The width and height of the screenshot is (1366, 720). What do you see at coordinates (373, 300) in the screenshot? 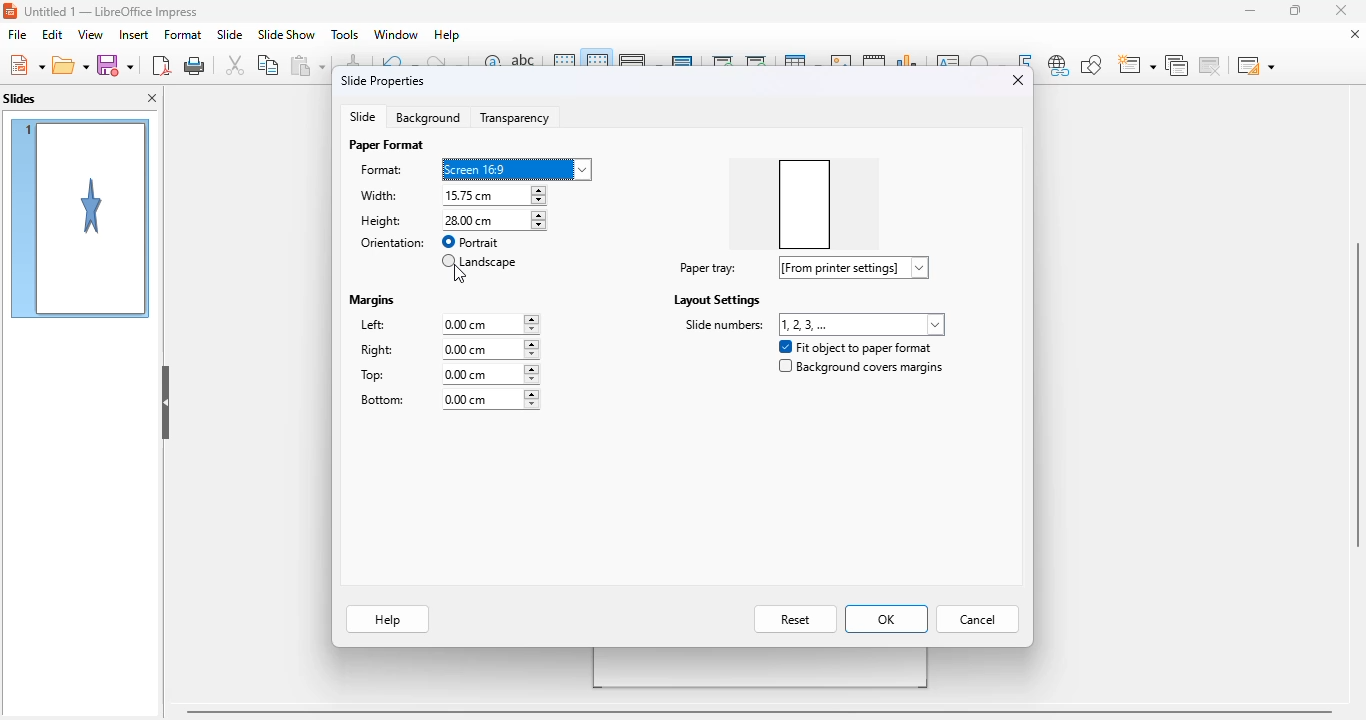
I see `margins` at bounding box center [373, 300].